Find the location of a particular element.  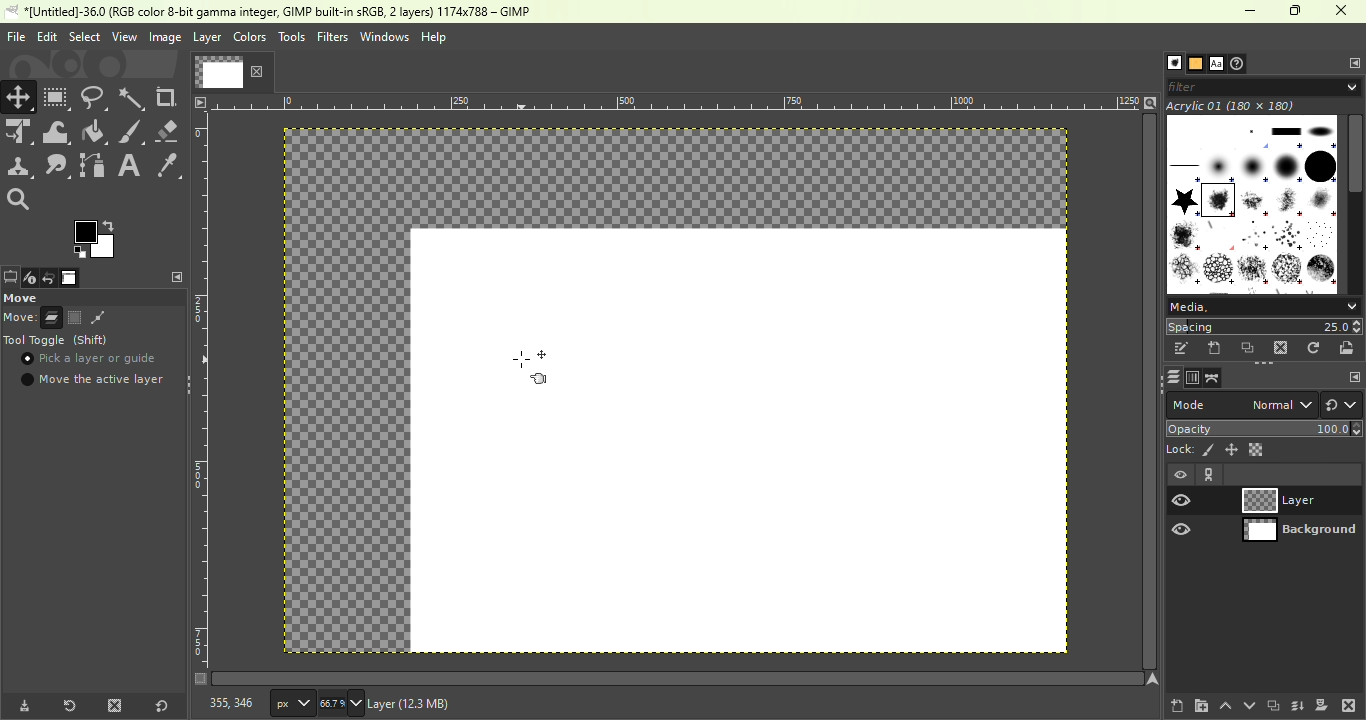

Device status is located at coordinates (28, 279).